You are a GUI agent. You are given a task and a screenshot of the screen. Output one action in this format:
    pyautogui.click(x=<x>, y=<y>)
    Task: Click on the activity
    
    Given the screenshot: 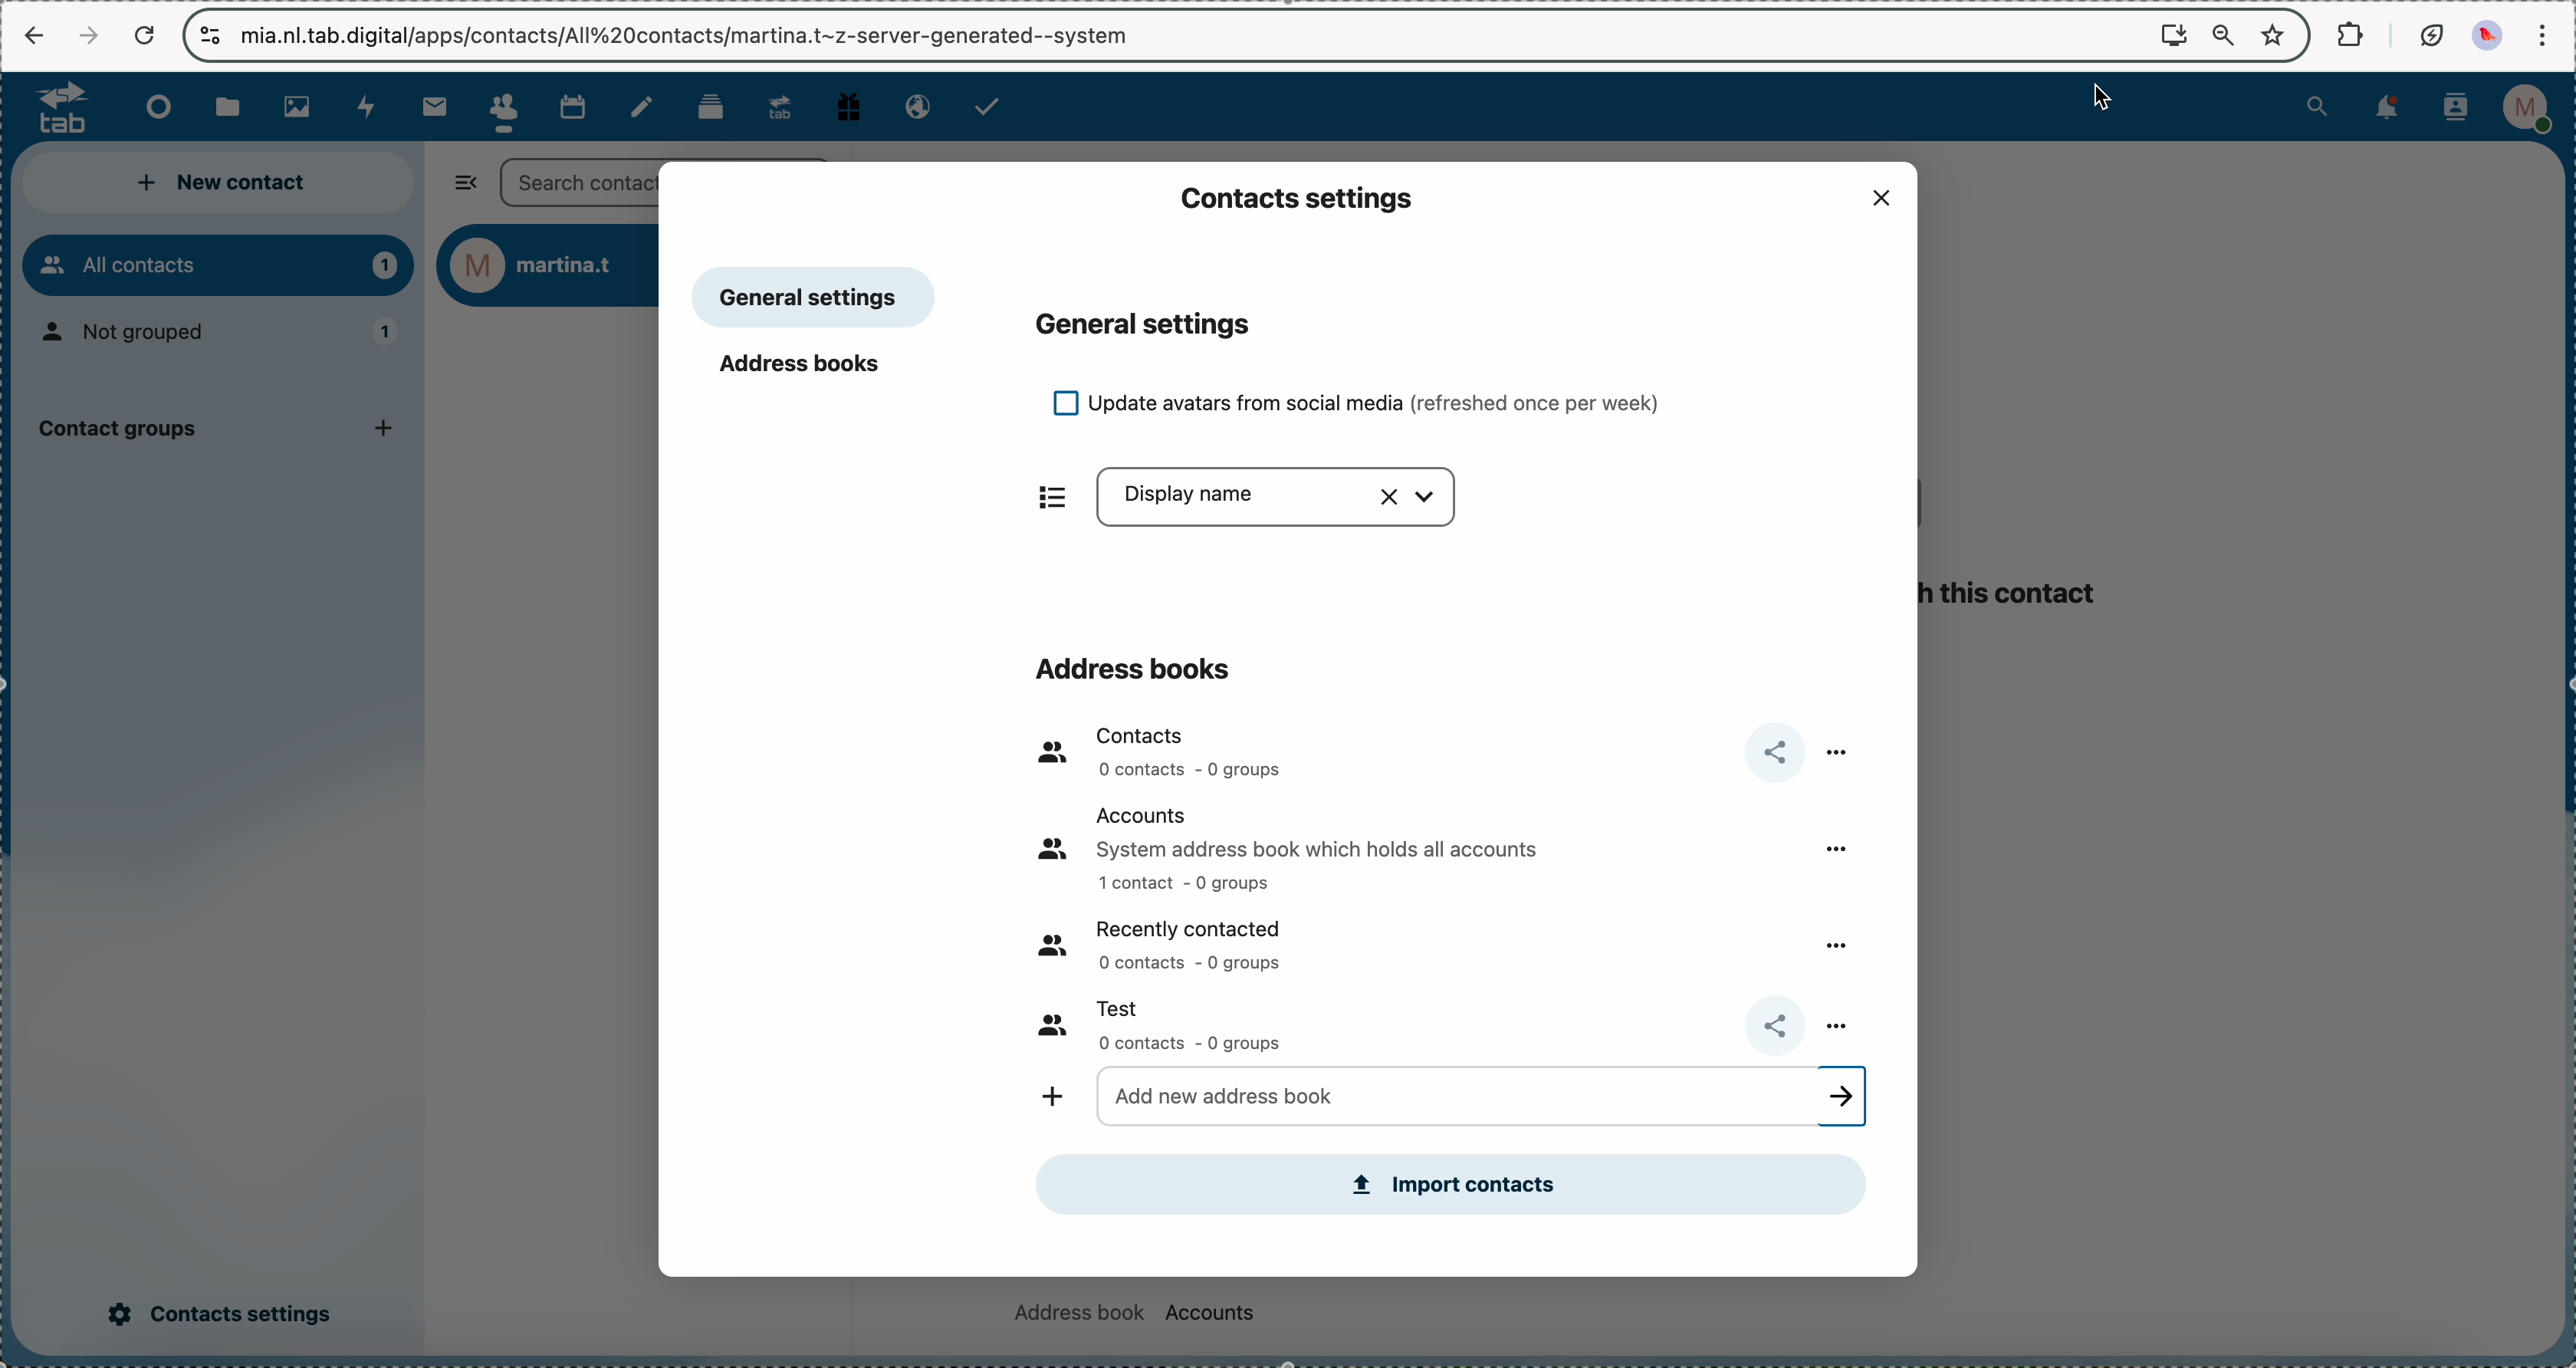 What is the action you would take?
    pyautogui.click(x=372, y=107)
    